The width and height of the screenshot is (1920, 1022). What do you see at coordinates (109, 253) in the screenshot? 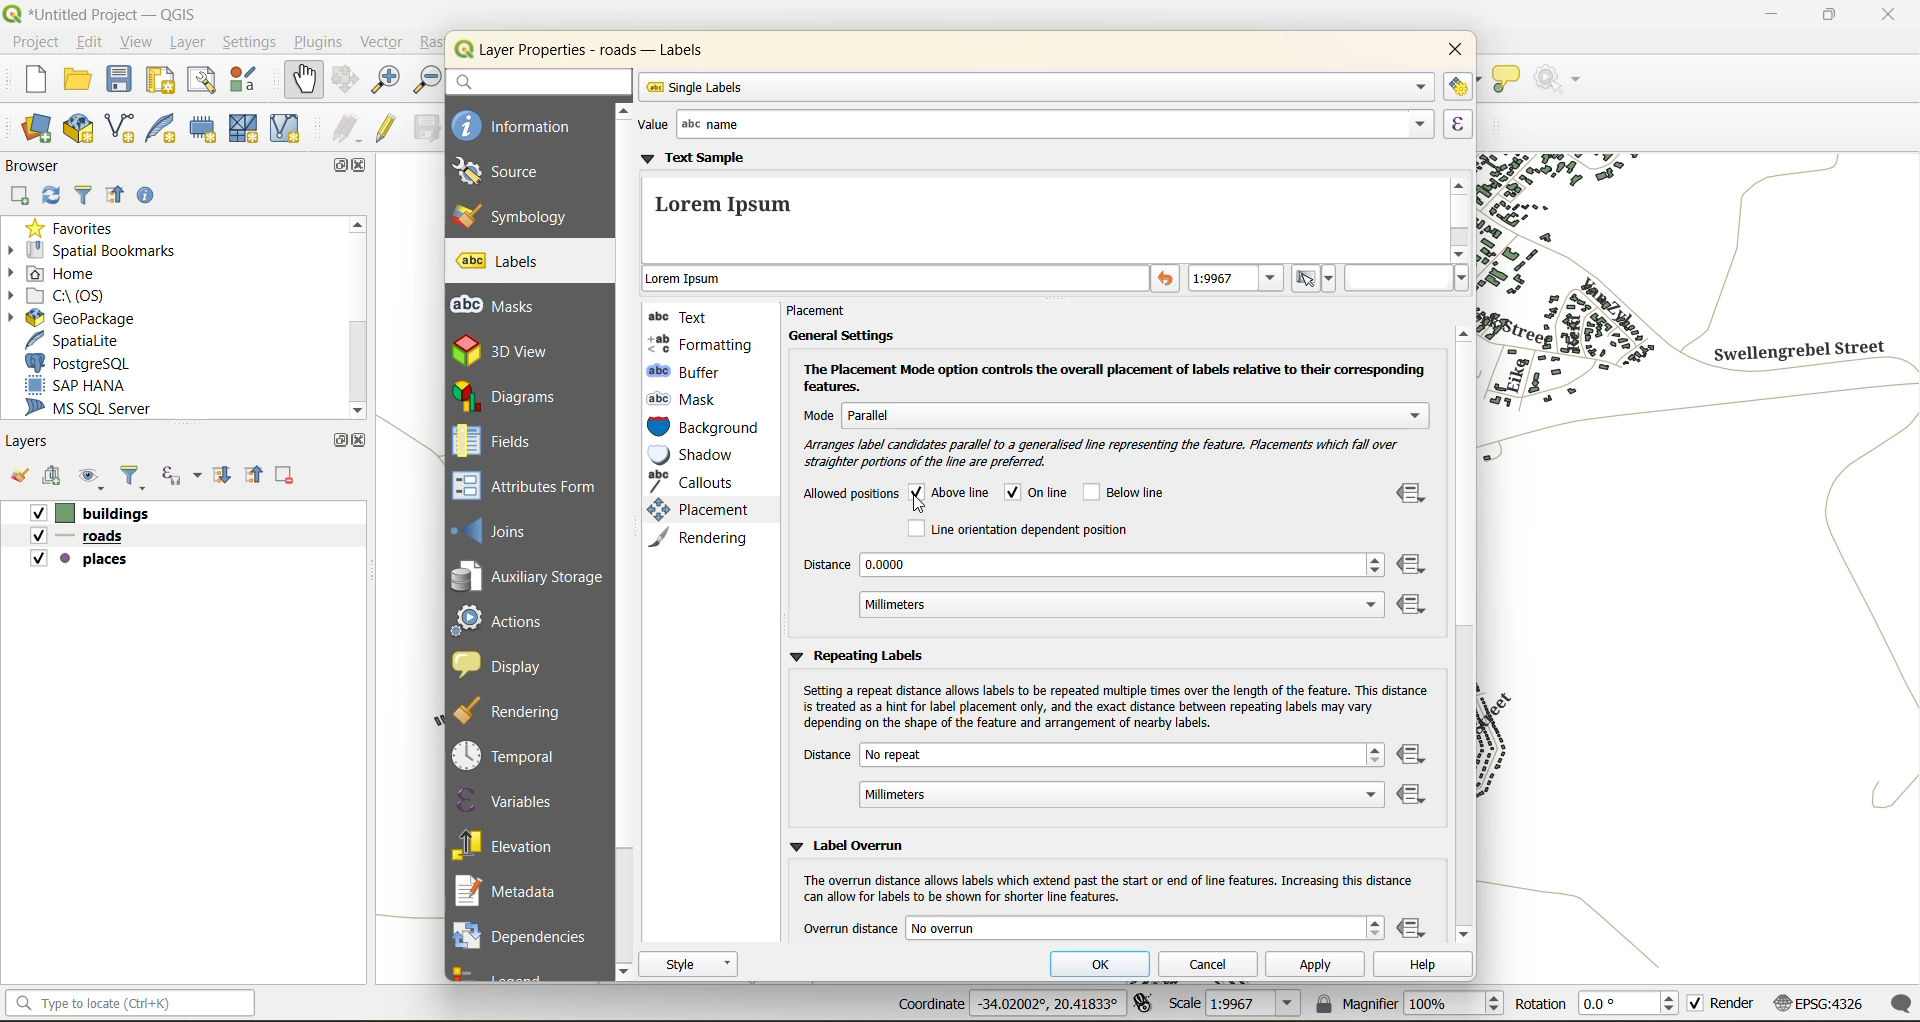
I see `spatial bookmarks` at bounding box center [109, 253].